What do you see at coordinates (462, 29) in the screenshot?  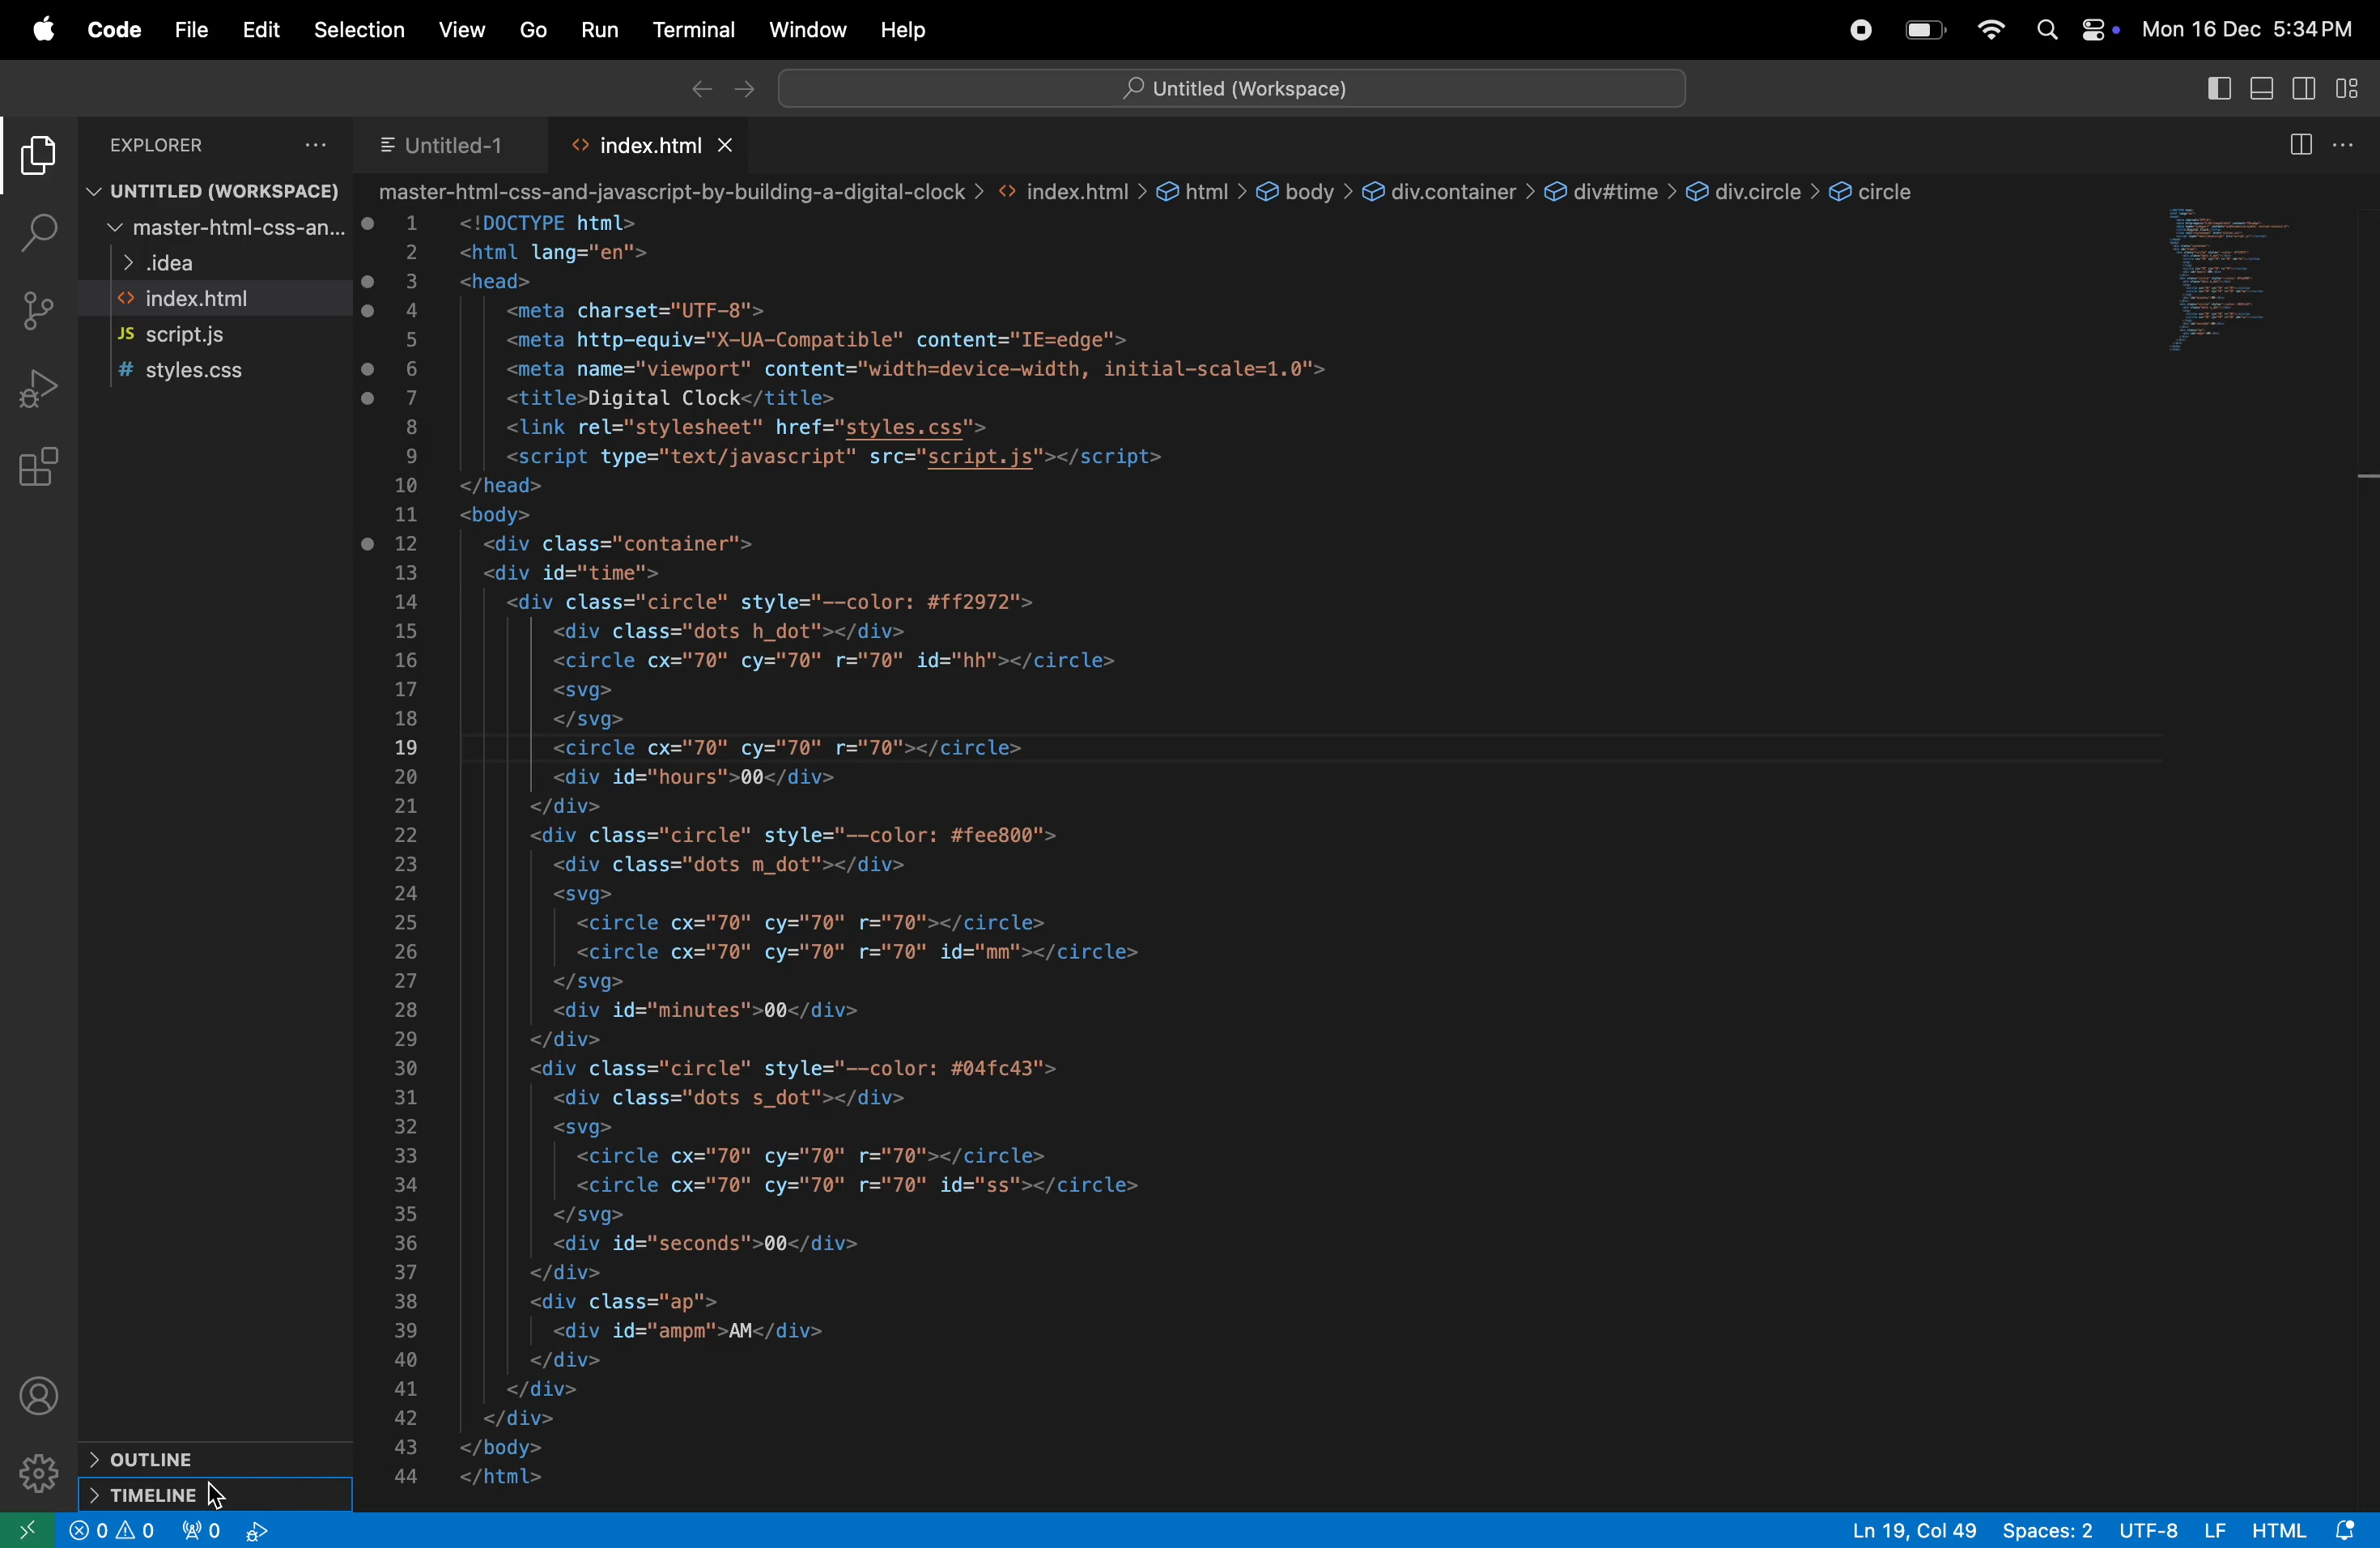 I see `view` at bounding box center [462, 29].